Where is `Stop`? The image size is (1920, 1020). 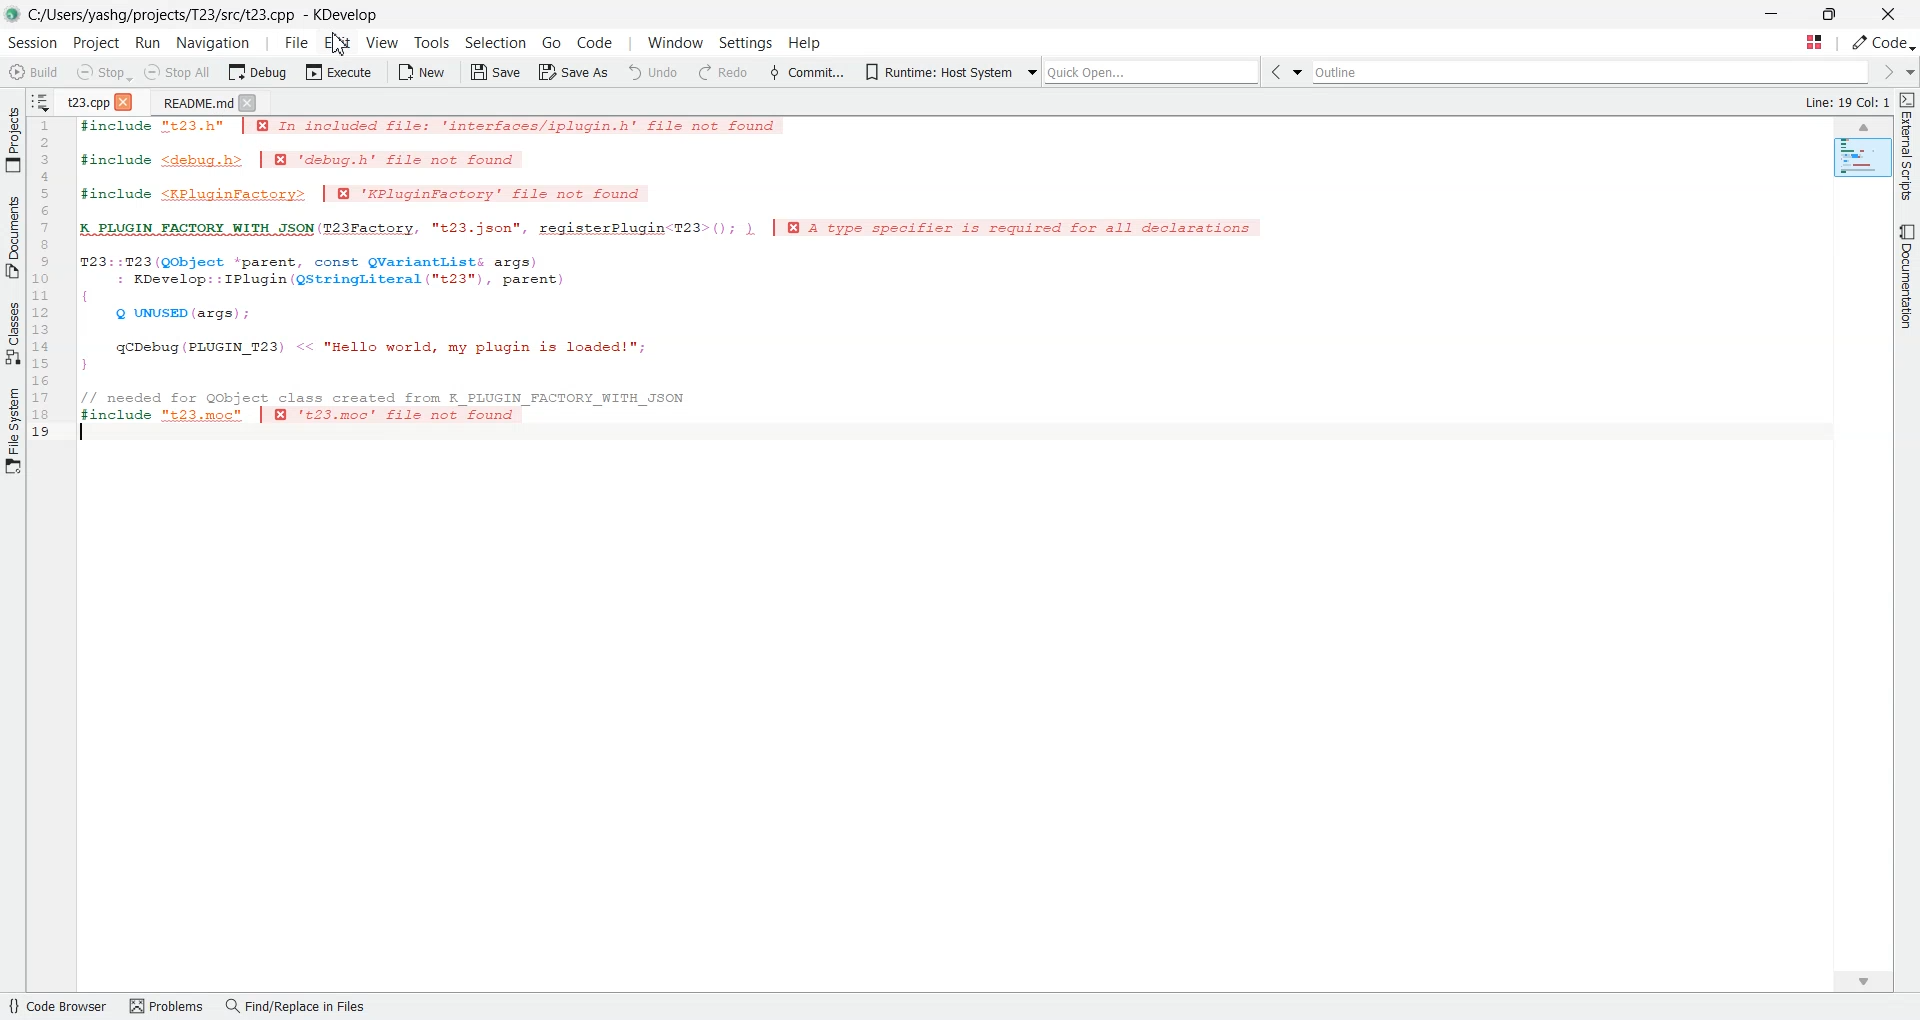
Stop is located at coordinates (103, 72).